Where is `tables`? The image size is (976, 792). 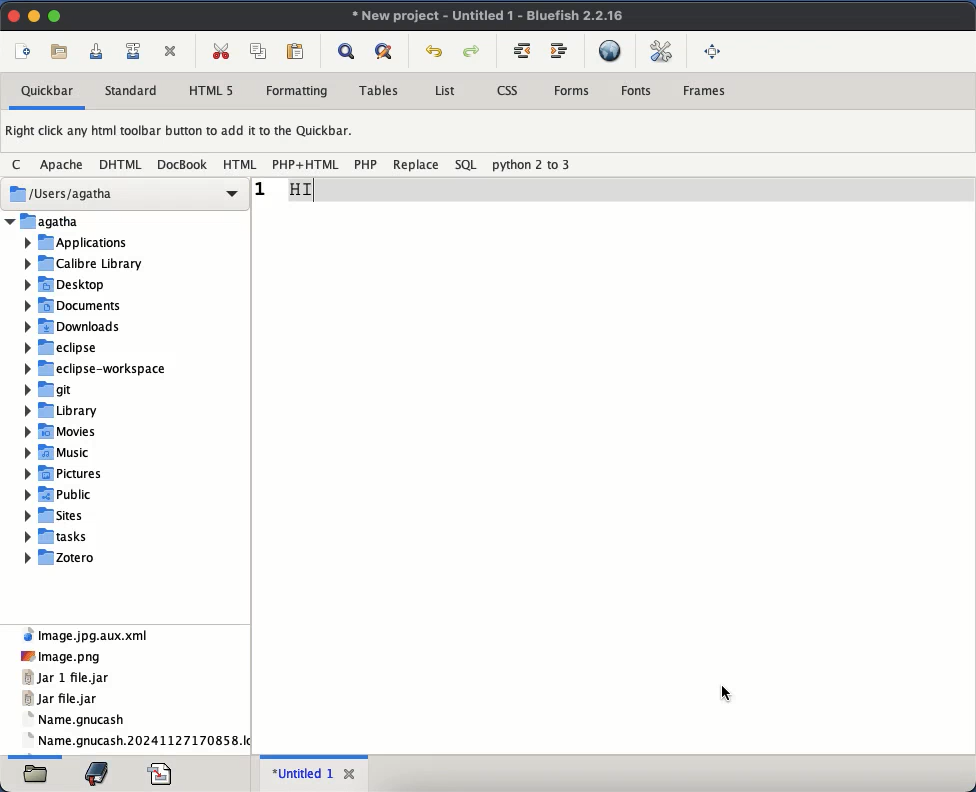 tables is located at coordinates (380, 89).